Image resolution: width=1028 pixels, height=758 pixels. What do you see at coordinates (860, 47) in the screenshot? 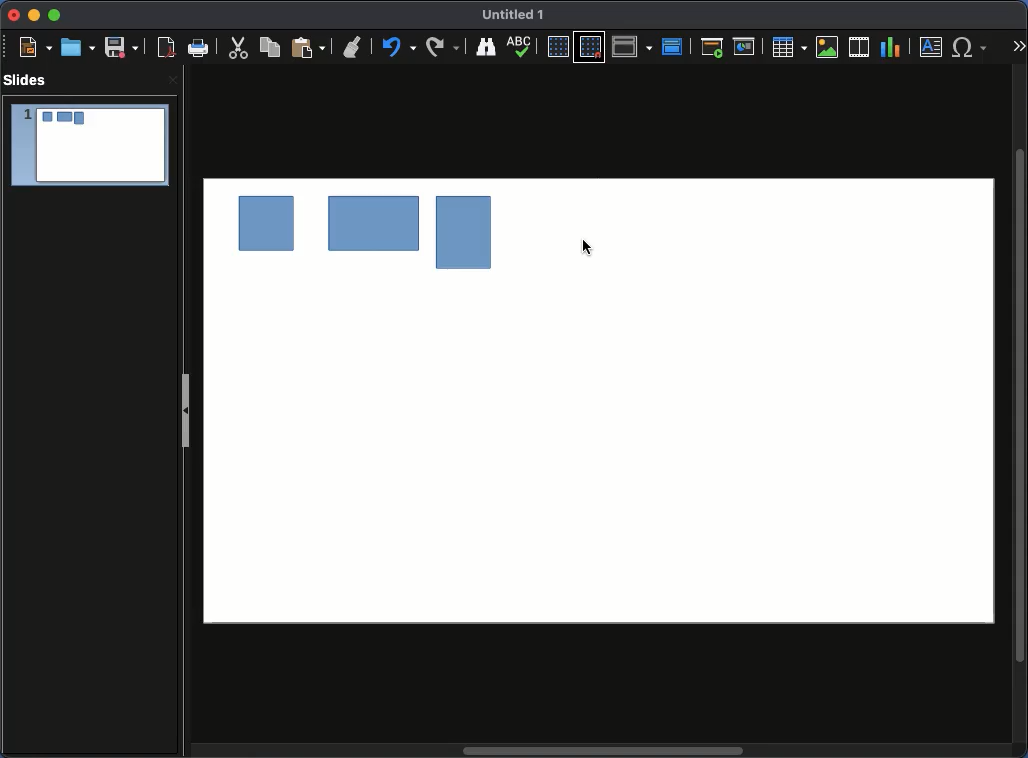
I see `Audio or video` at bounding box center [860, 47].